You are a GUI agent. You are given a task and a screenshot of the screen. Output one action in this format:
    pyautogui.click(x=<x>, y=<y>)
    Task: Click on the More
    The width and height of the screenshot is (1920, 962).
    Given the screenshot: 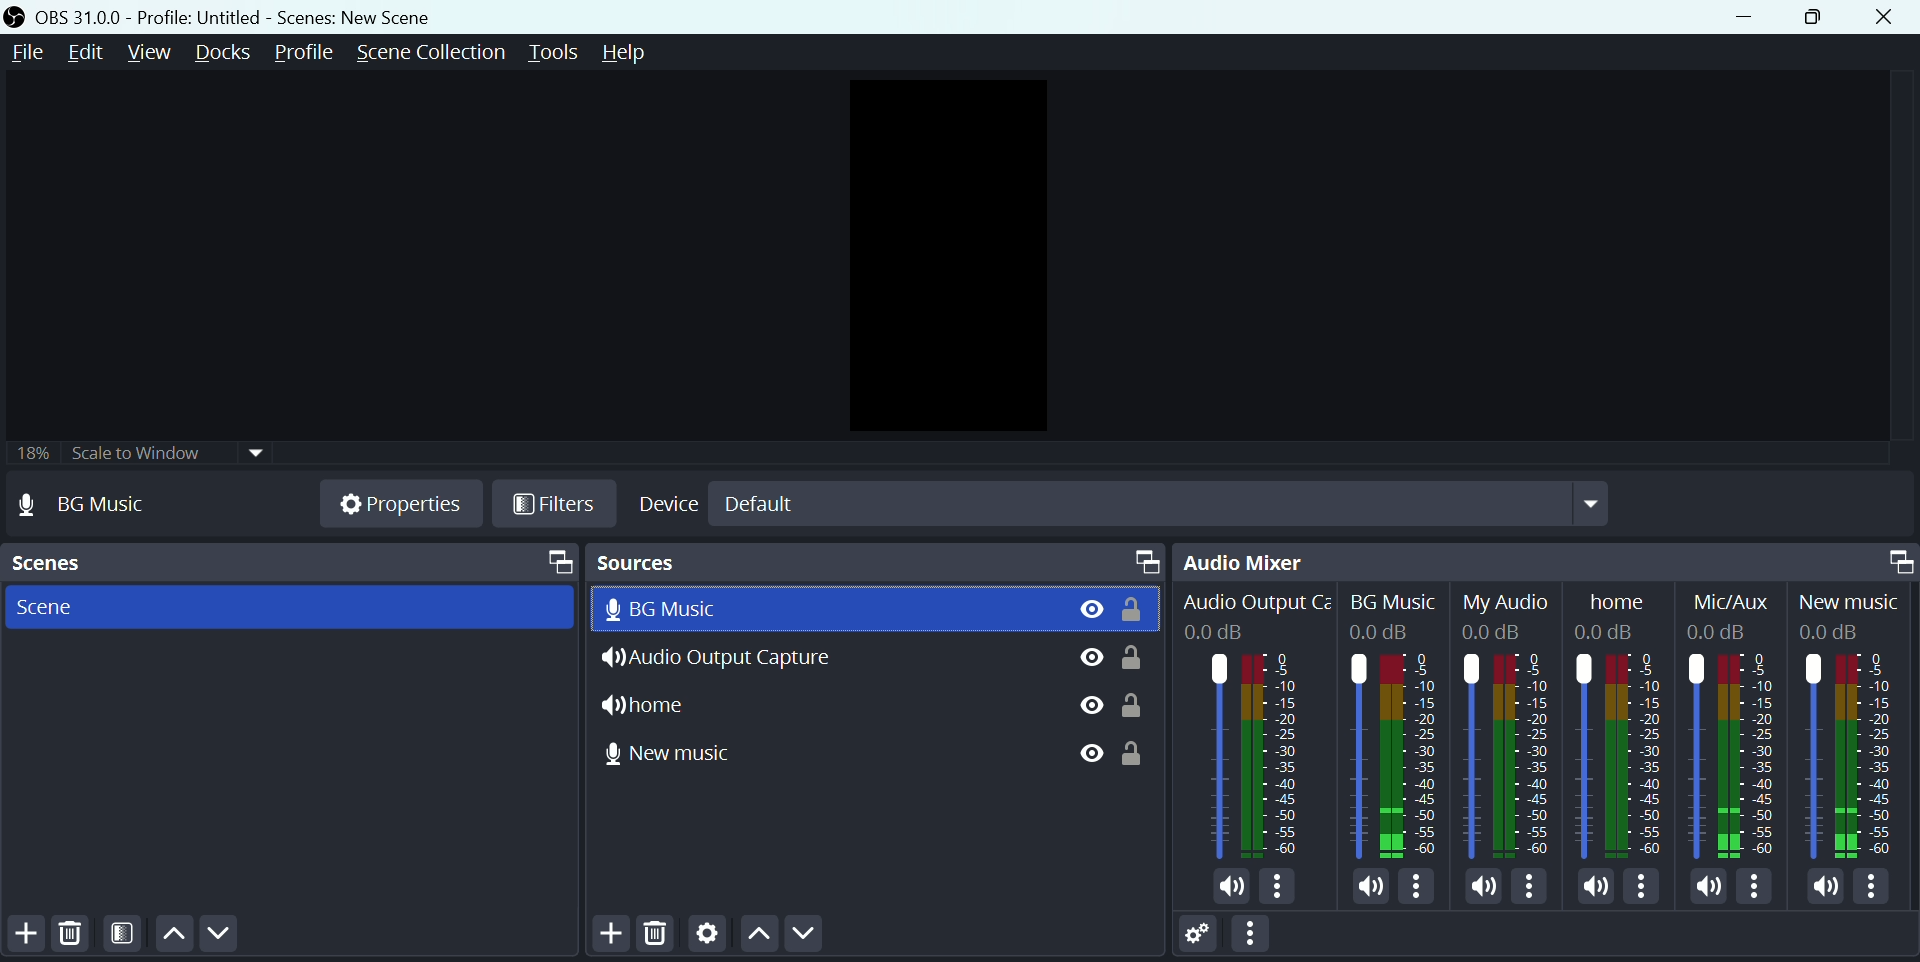 What is the action you would take?
    pyautogui.click(x=1532, y=888)
    